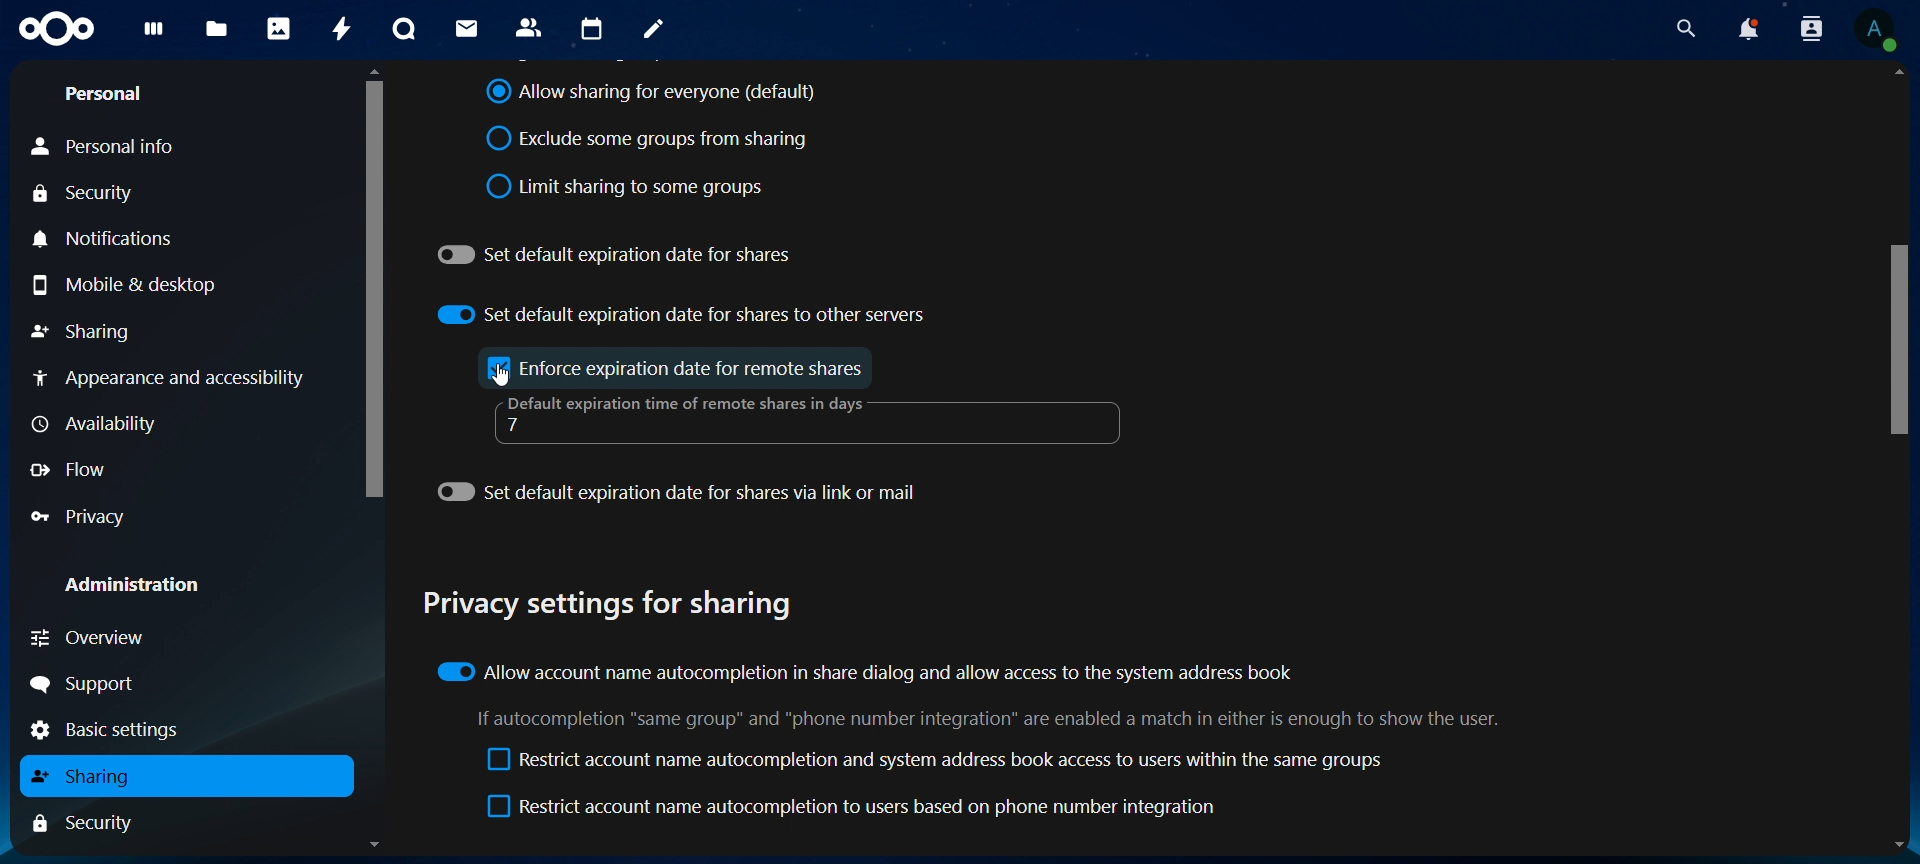  Describe the element at coordinates (137, 583) in the screenshot. I see `administration` at that location.